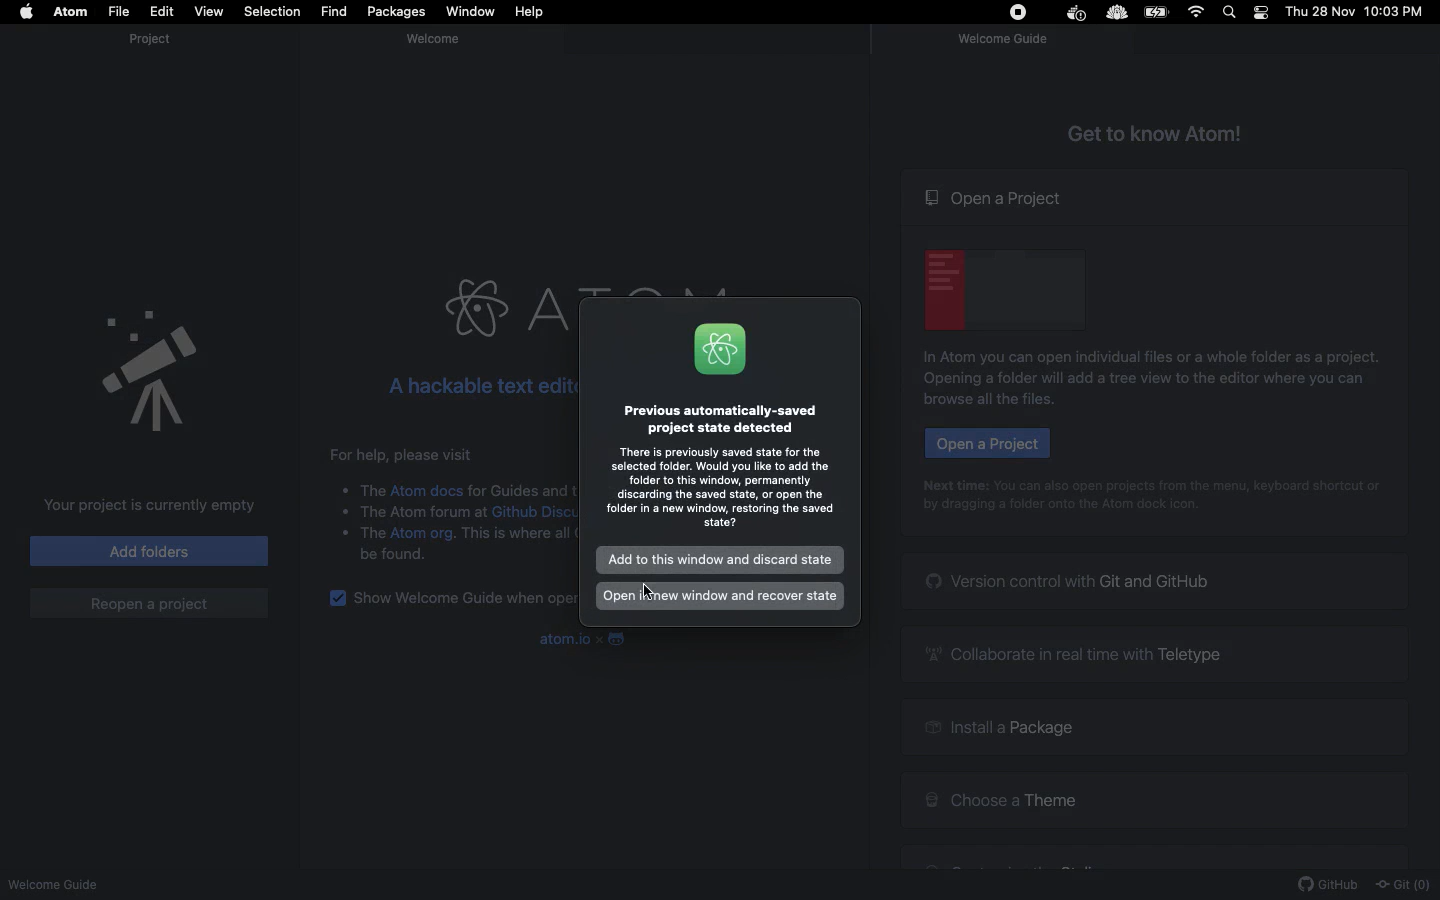  I want to click on checkbox, so click(336, 599).